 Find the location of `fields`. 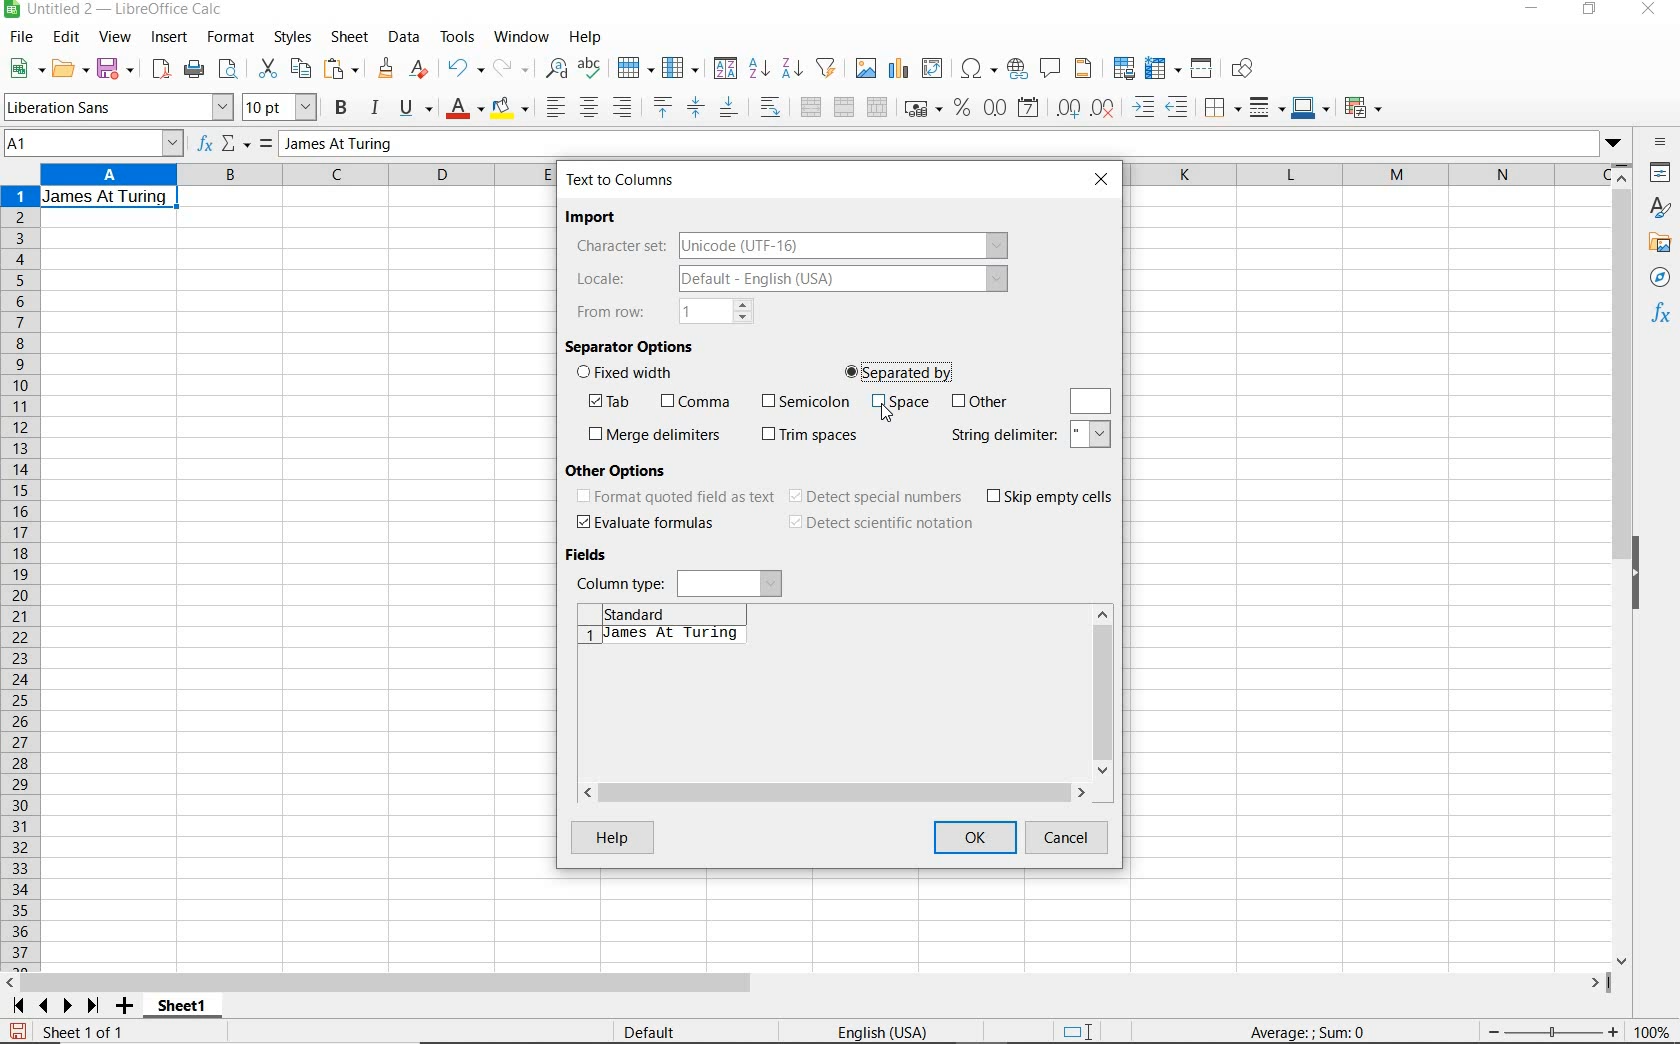

fields is located at coordinates (592, 556).